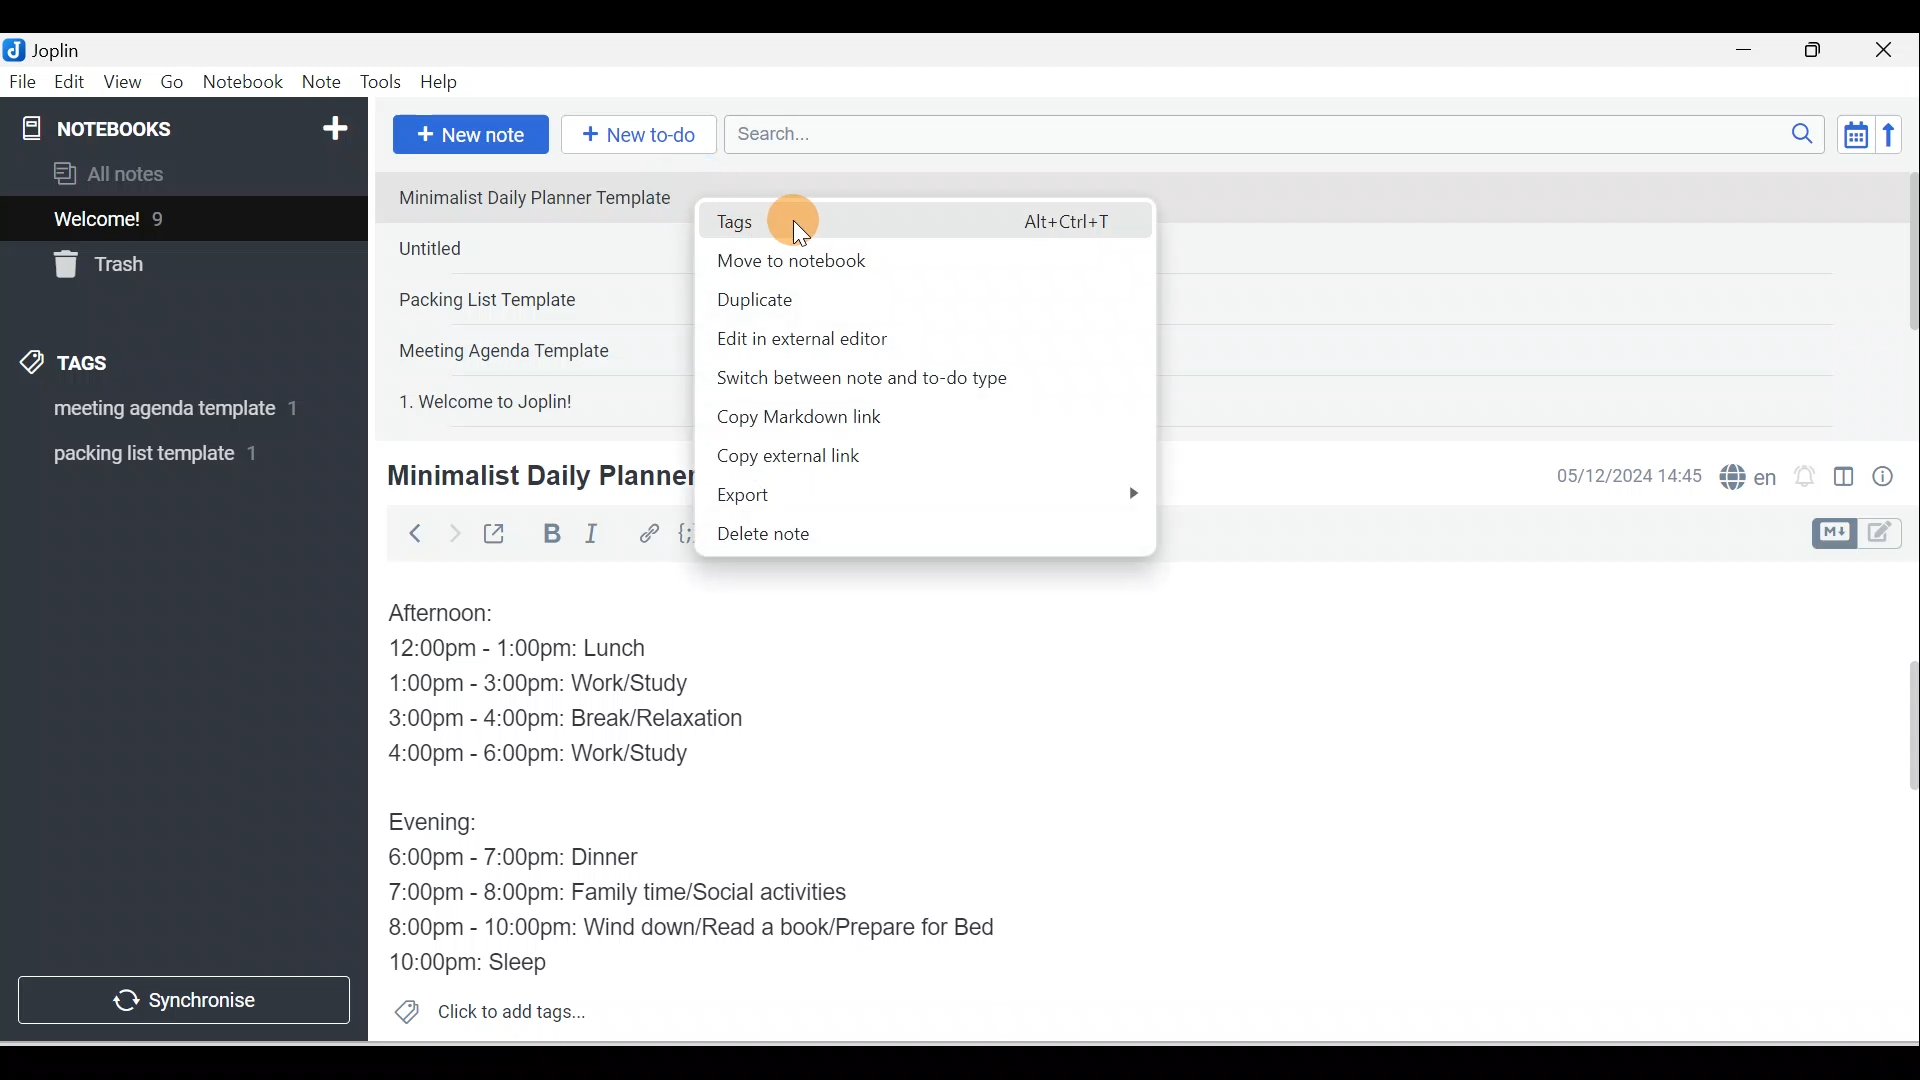 This screenshot has height=1080, width=1920. Describe the element at coordinates (452, 532) in the screenshot. I see `Forward` at that location.